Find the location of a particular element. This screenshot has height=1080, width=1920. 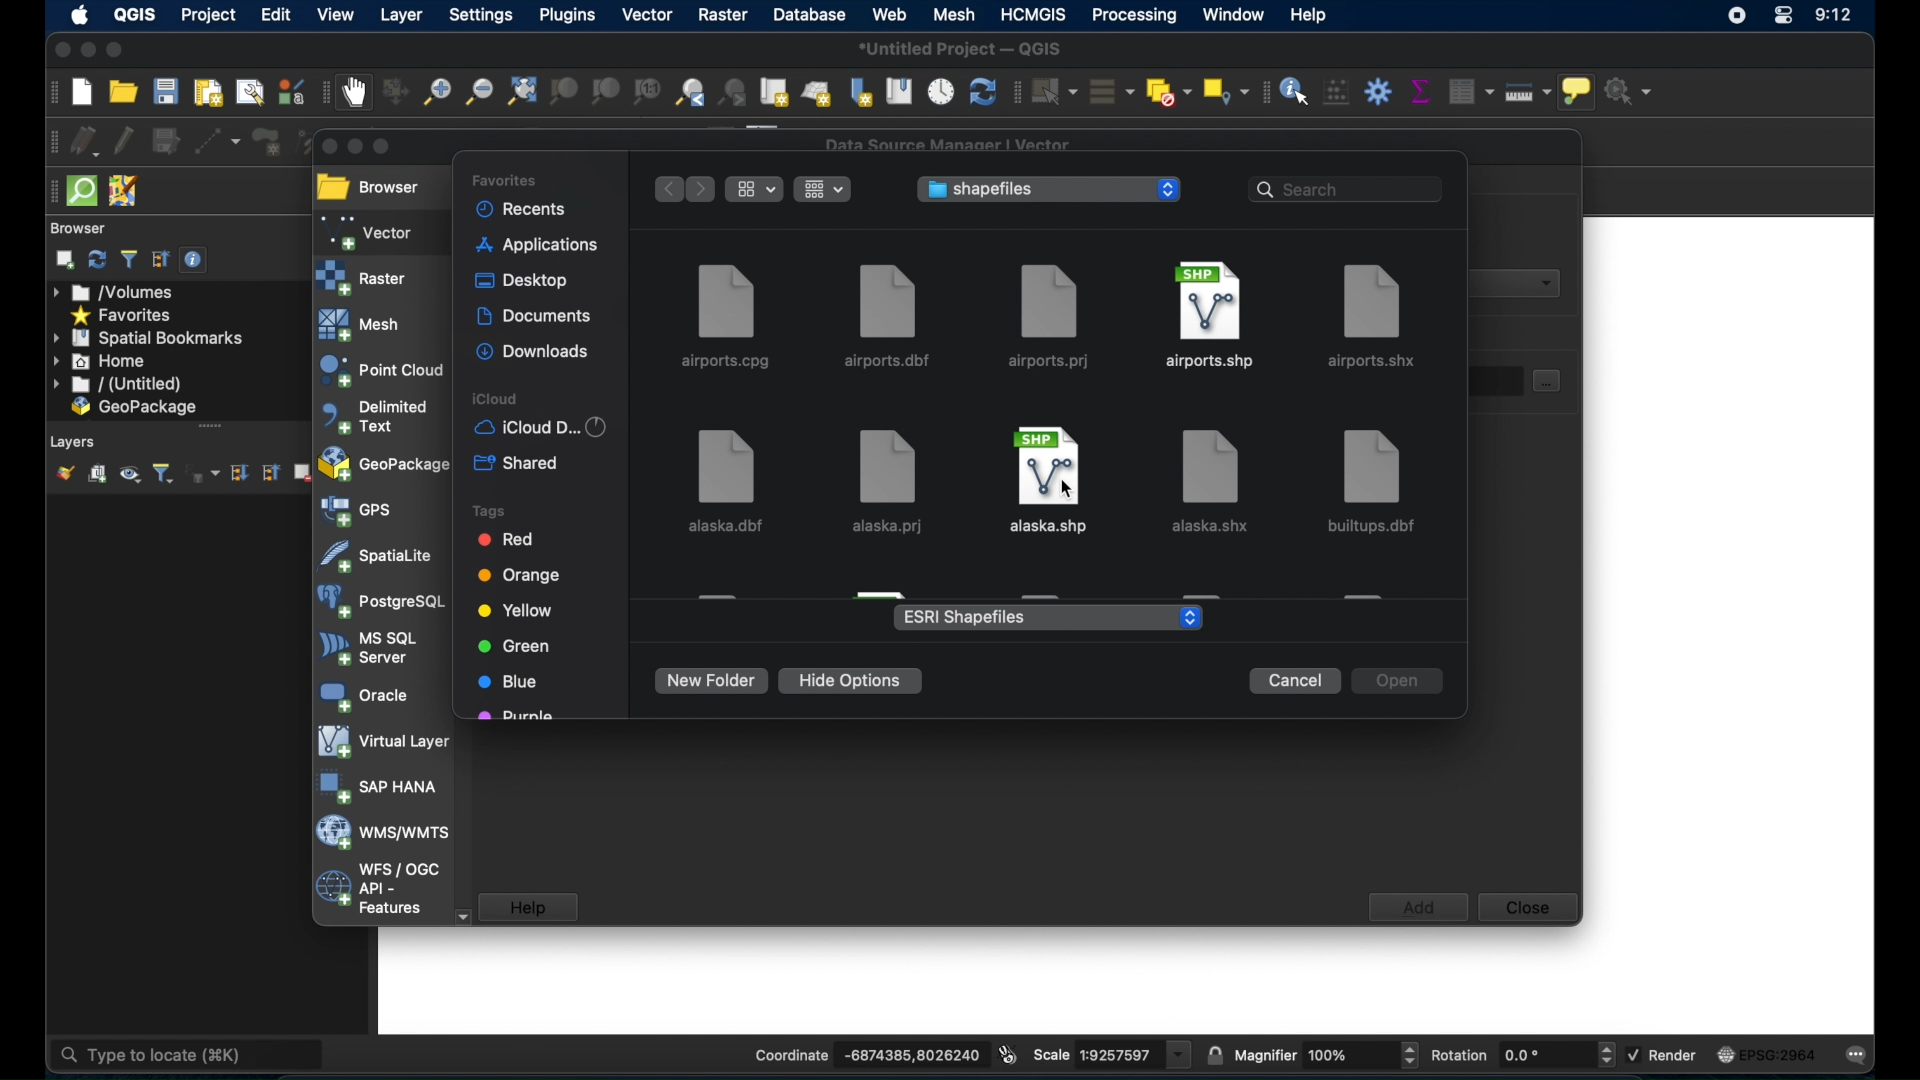

show items as icons, list or gallery is located at coordinates (753, 189).